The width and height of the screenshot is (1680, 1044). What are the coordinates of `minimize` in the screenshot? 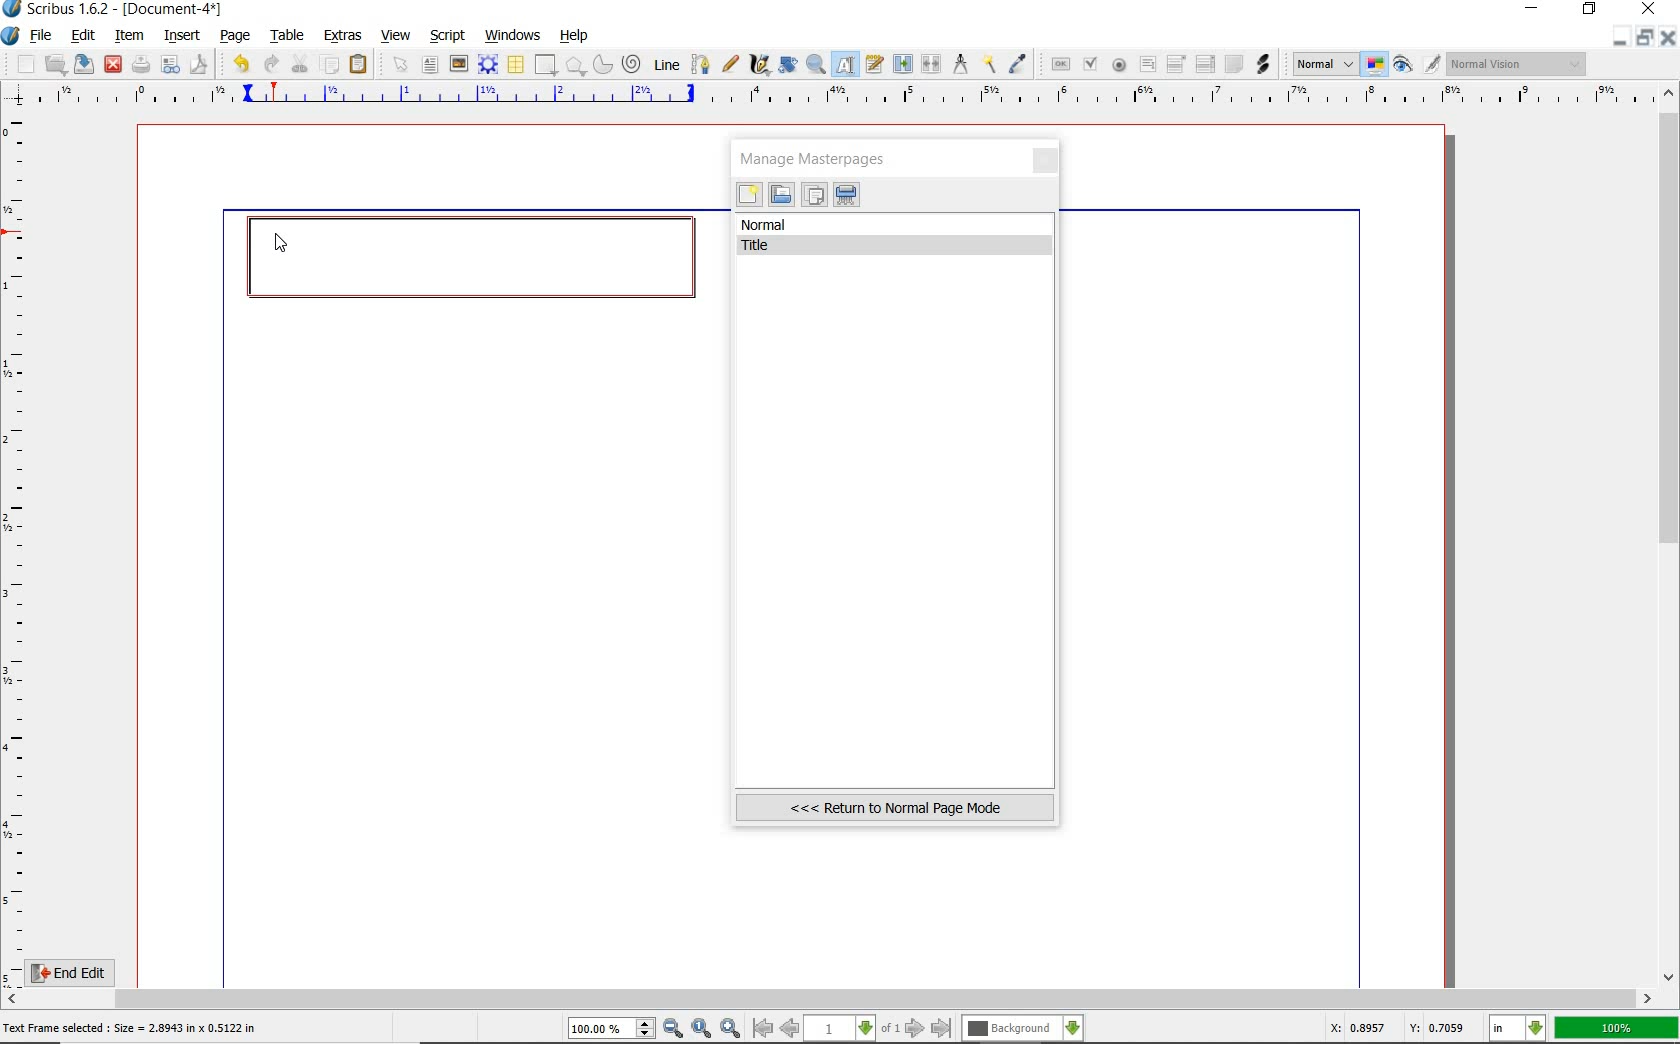 It's located at (1622, 37).